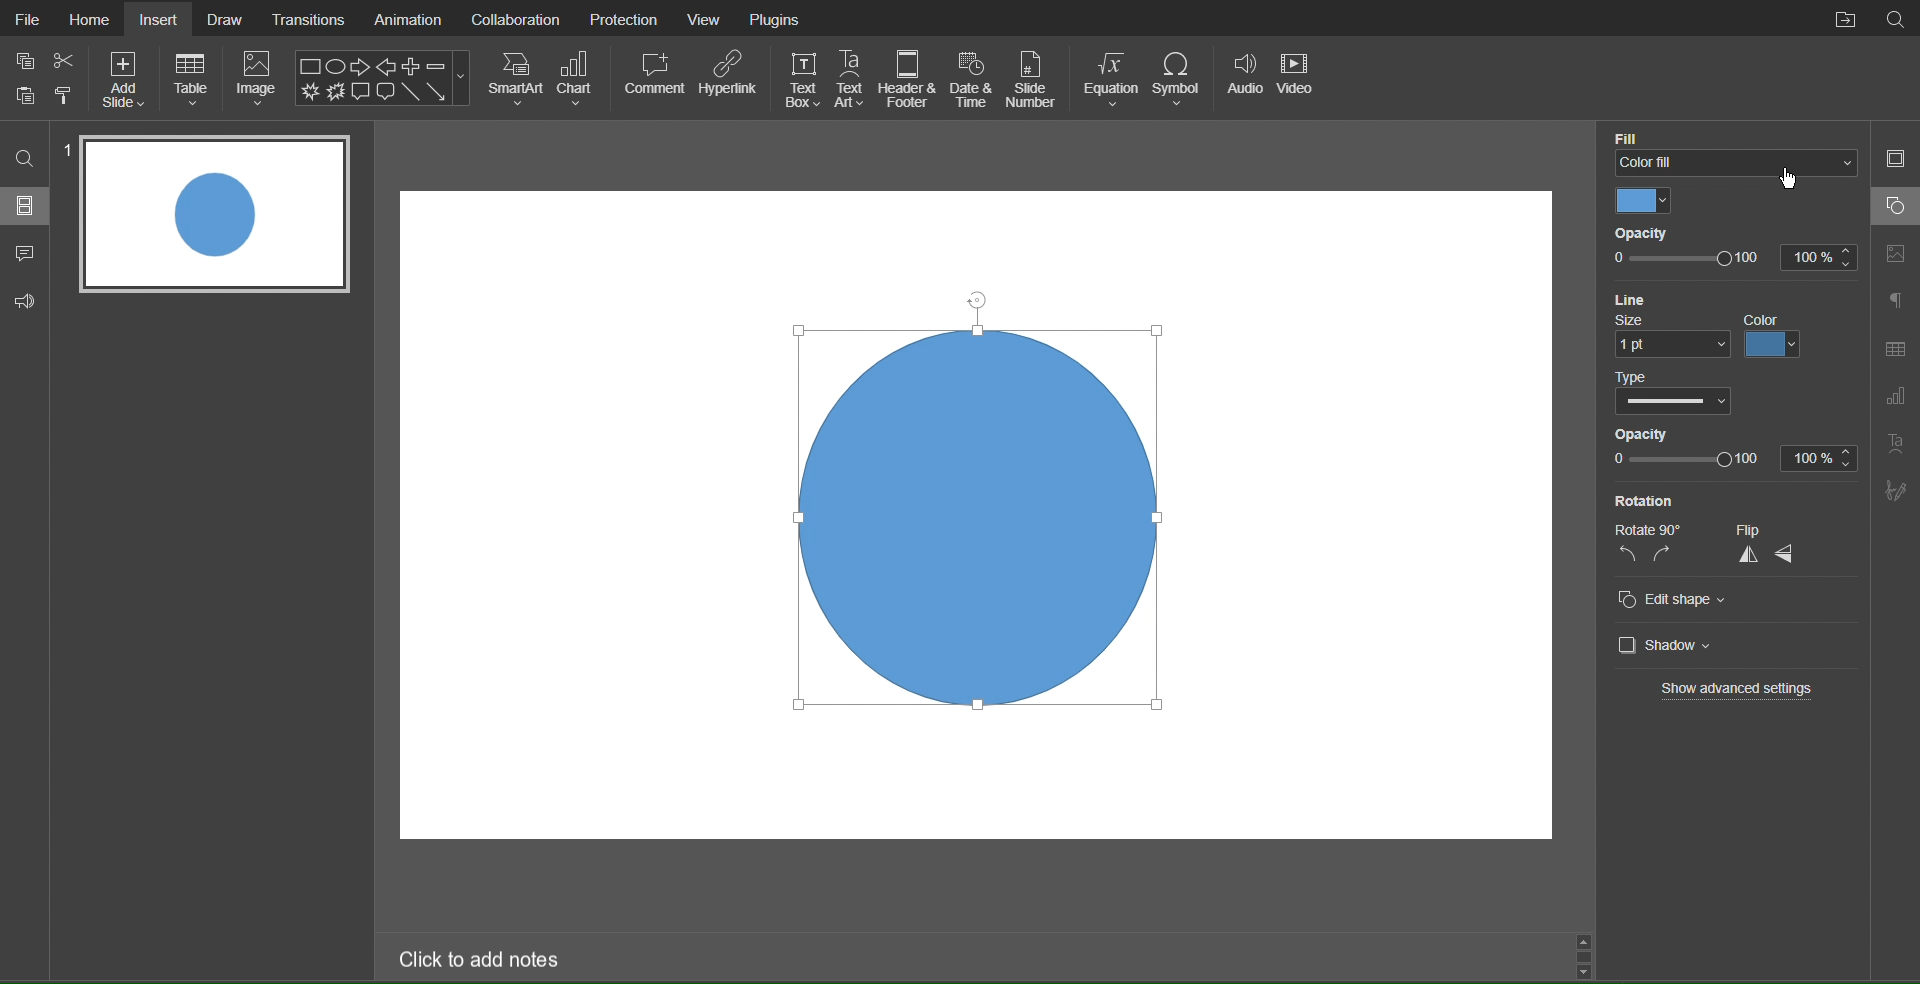  I want to click on 1 pt, so click(1672, 346).